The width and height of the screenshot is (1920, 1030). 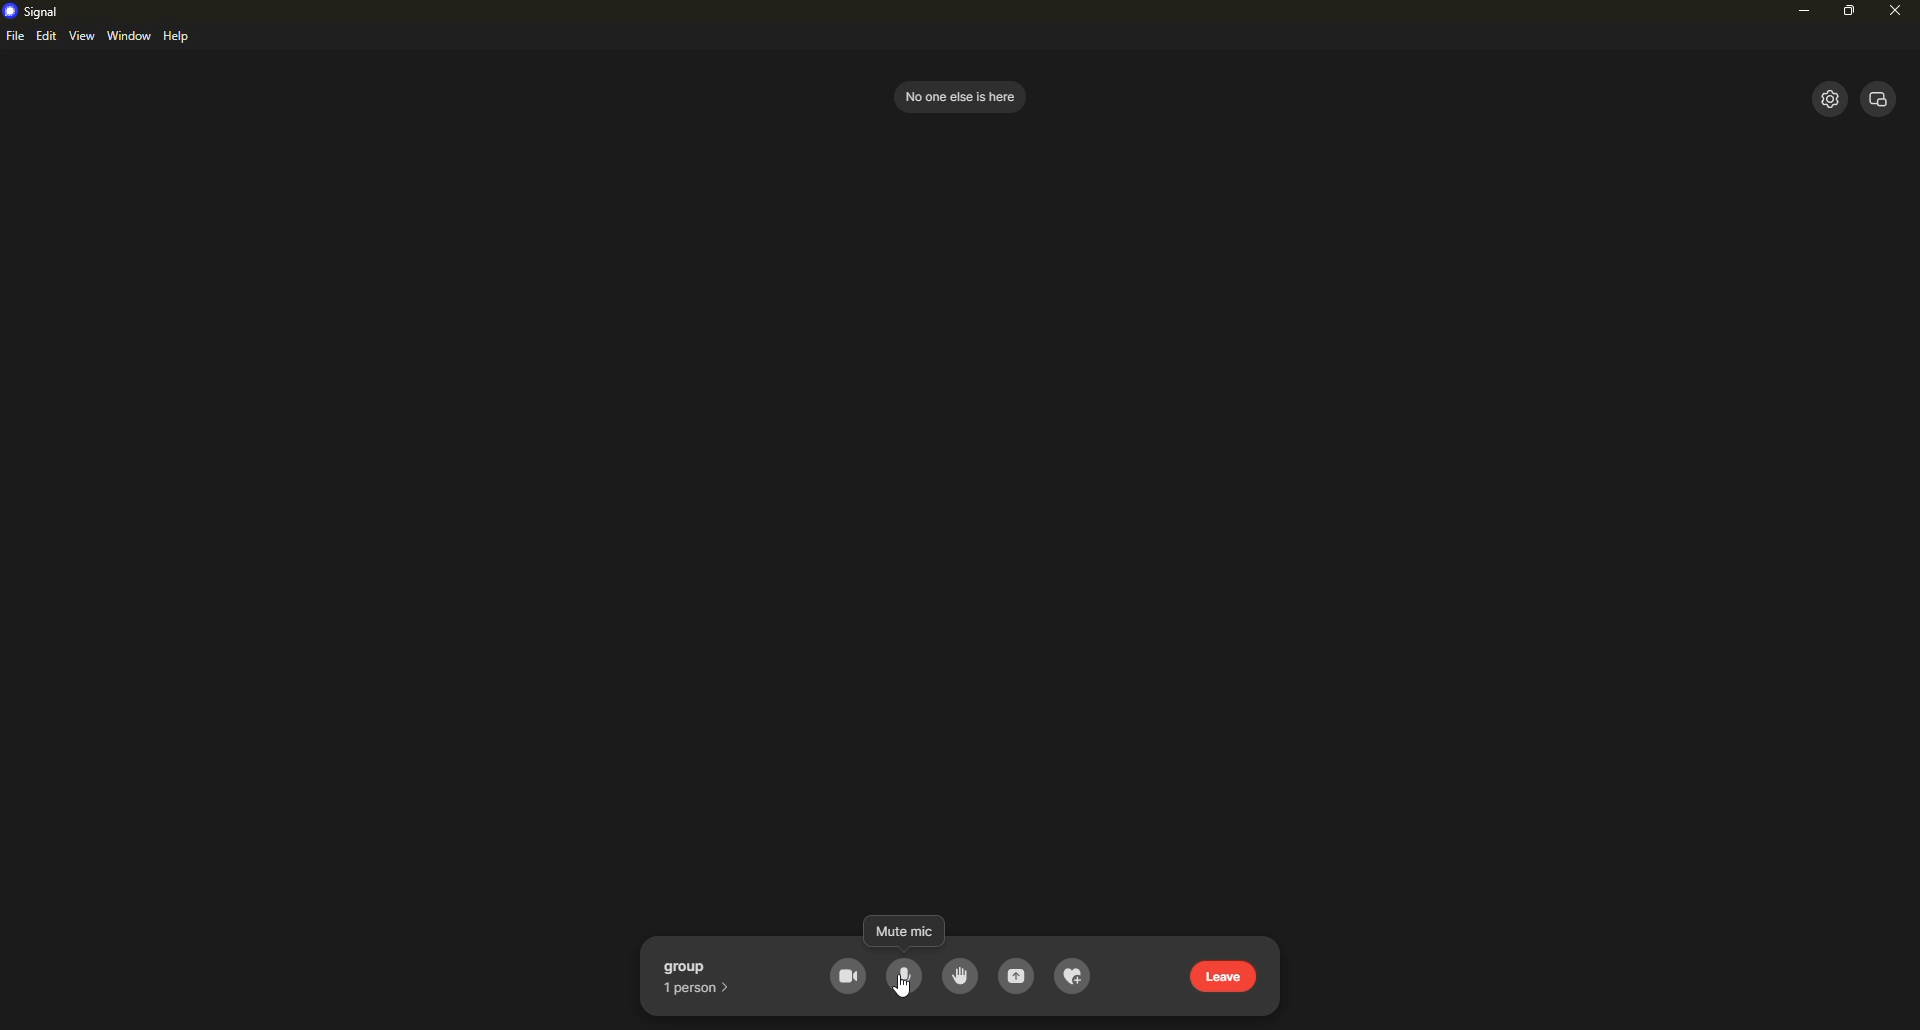 I want to click on no one else is here, so click(x=958, y=95).